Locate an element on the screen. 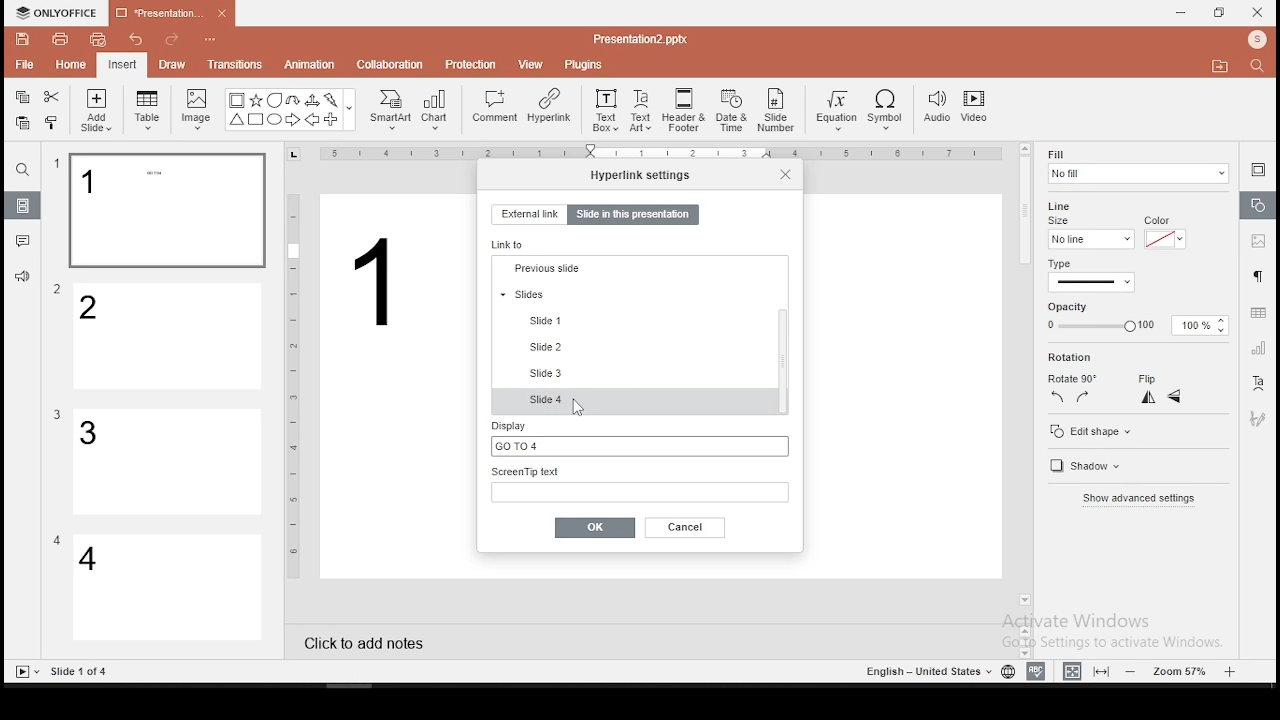 This screenshot has width=1280, height=720.  is located at coordinates (640, 38).